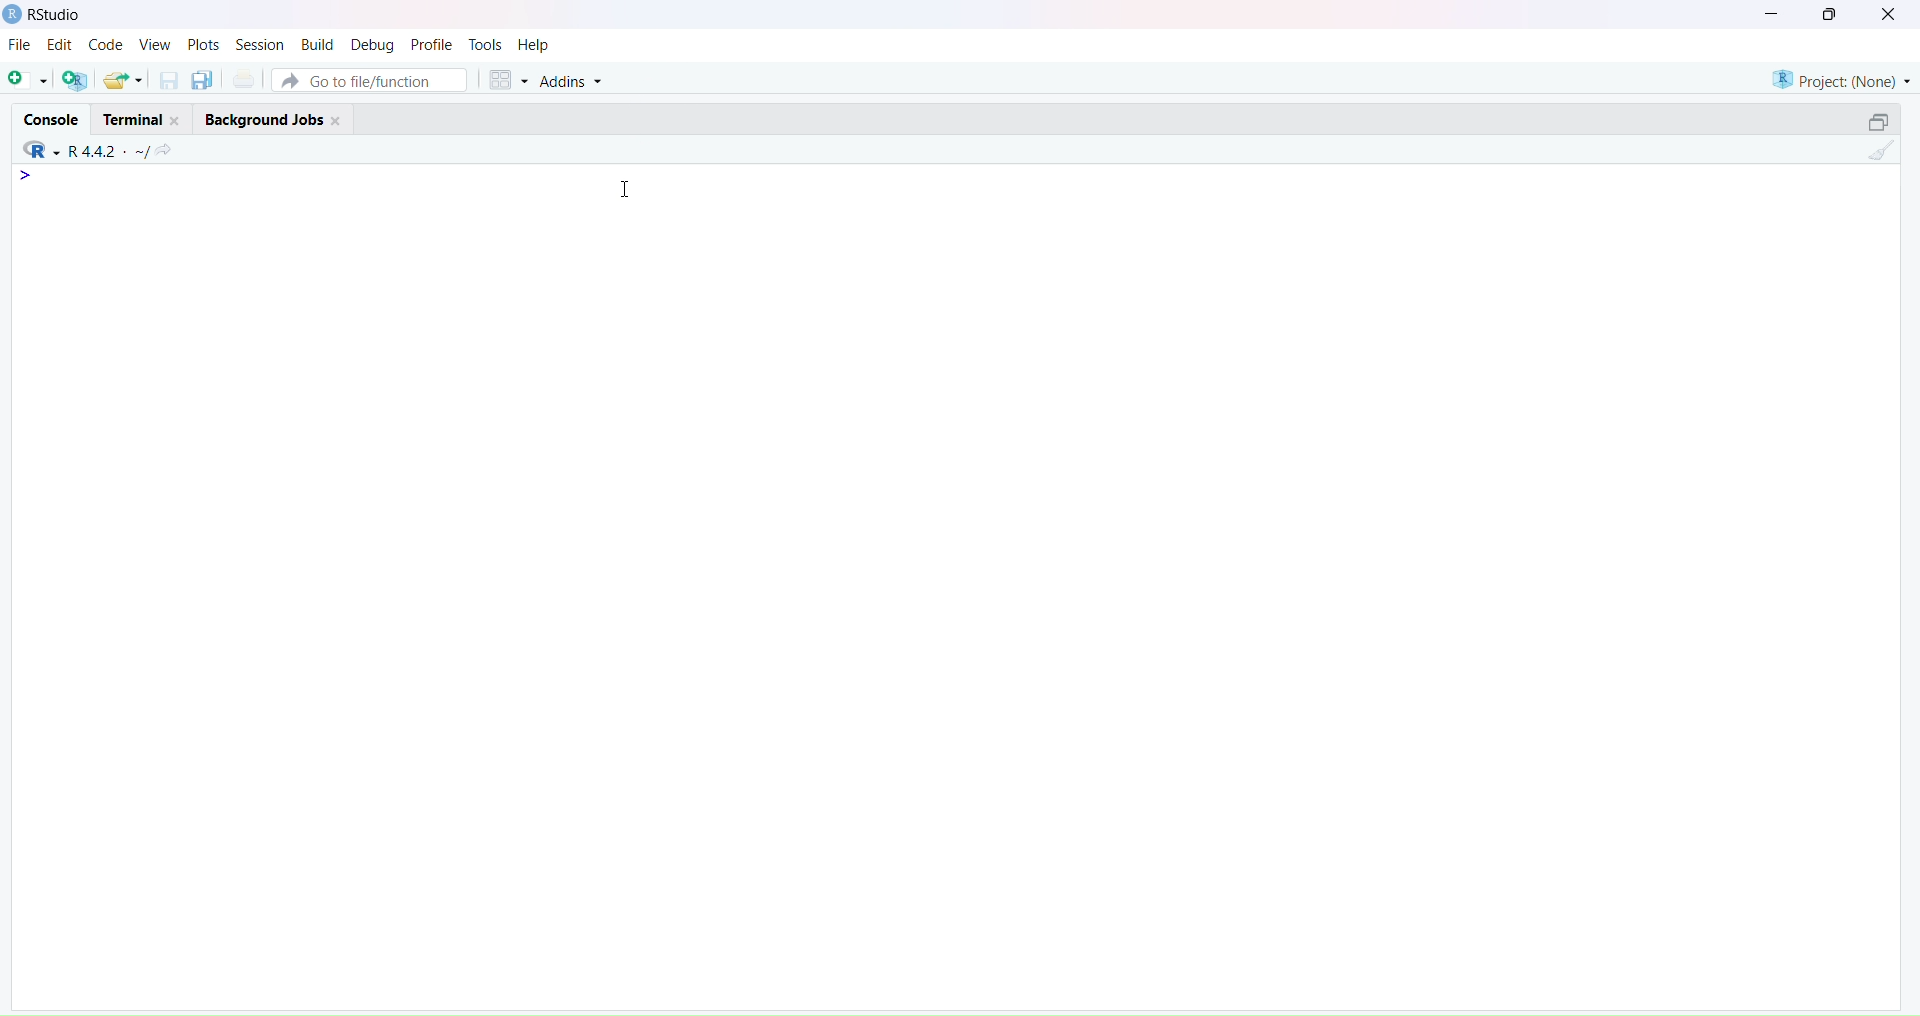 The width and height of the screenshot is (1920, 1016). What do you see at coordinates (1769, 15) in the screenshot?
I see `minimize` at bounding box center [1769, 15].